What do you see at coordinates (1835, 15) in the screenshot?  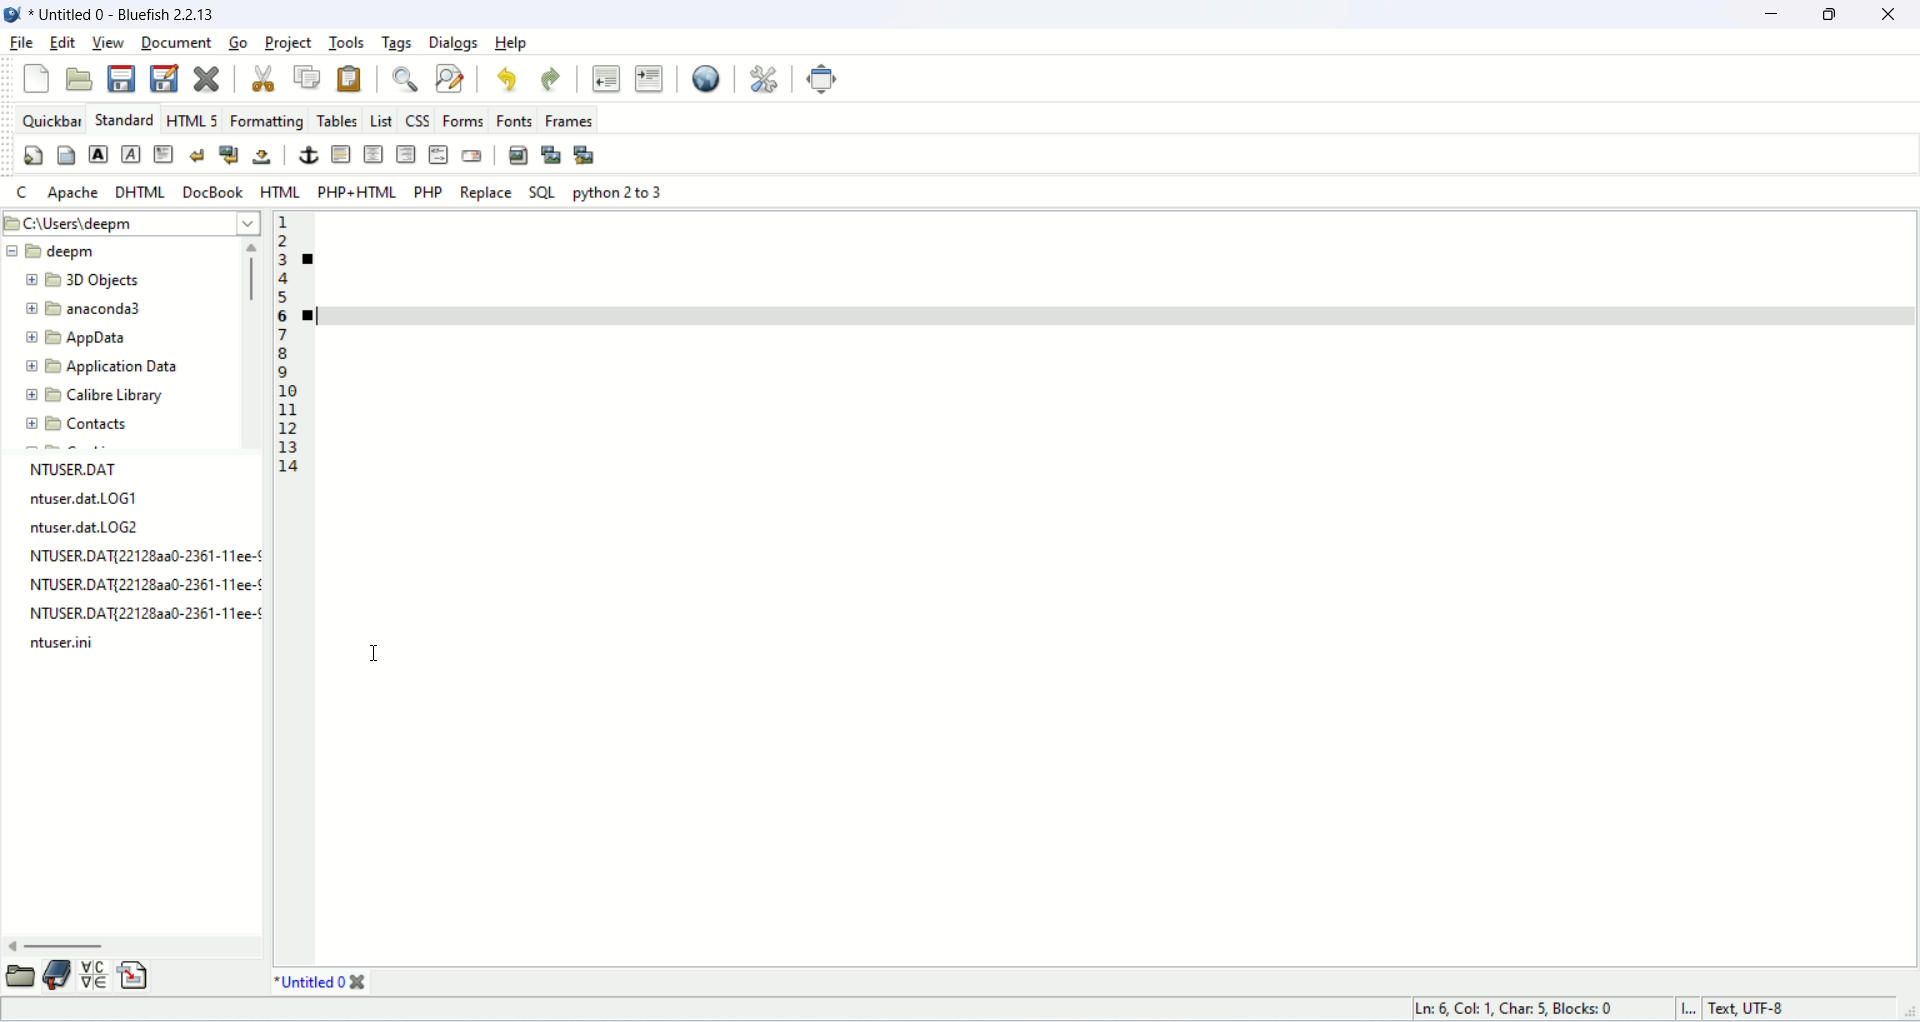 I see `maximize` at bounding box center [1835, 15].